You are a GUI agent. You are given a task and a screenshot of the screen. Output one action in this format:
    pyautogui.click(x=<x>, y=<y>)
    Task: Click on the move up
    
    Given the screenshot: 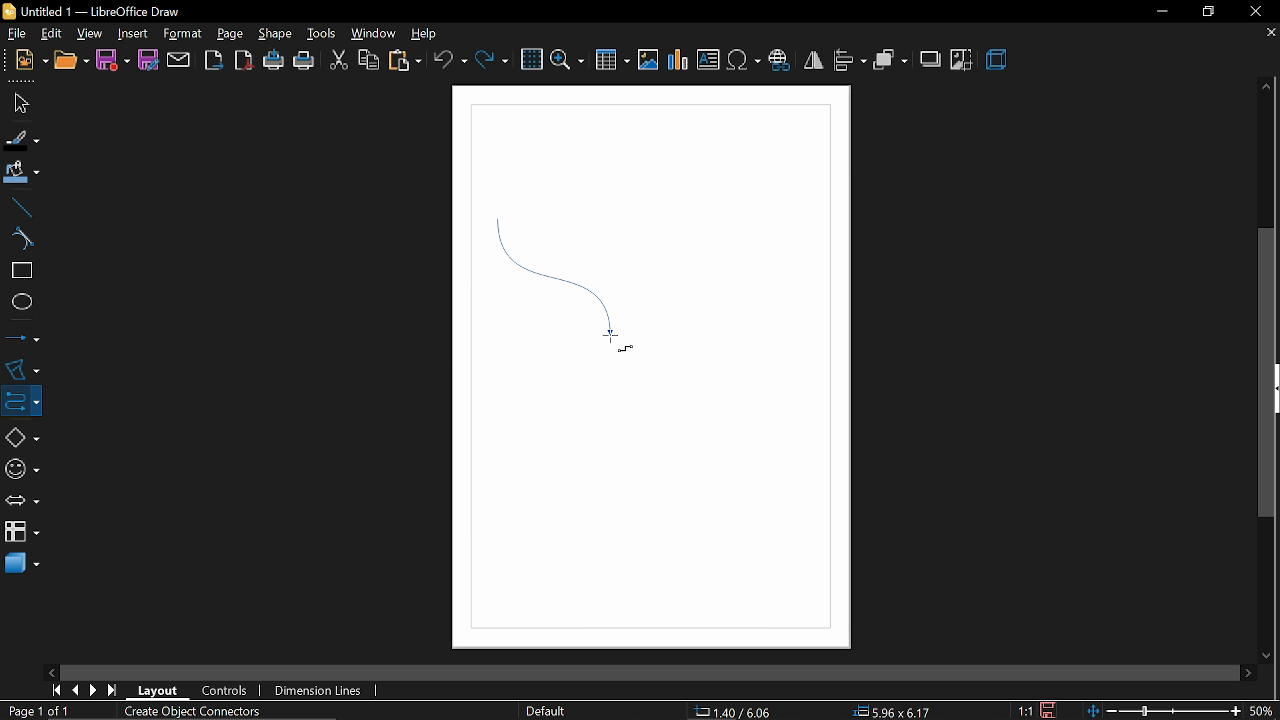 What is the action you would take?
    pyautogui.click(x=1267, y=88)
    